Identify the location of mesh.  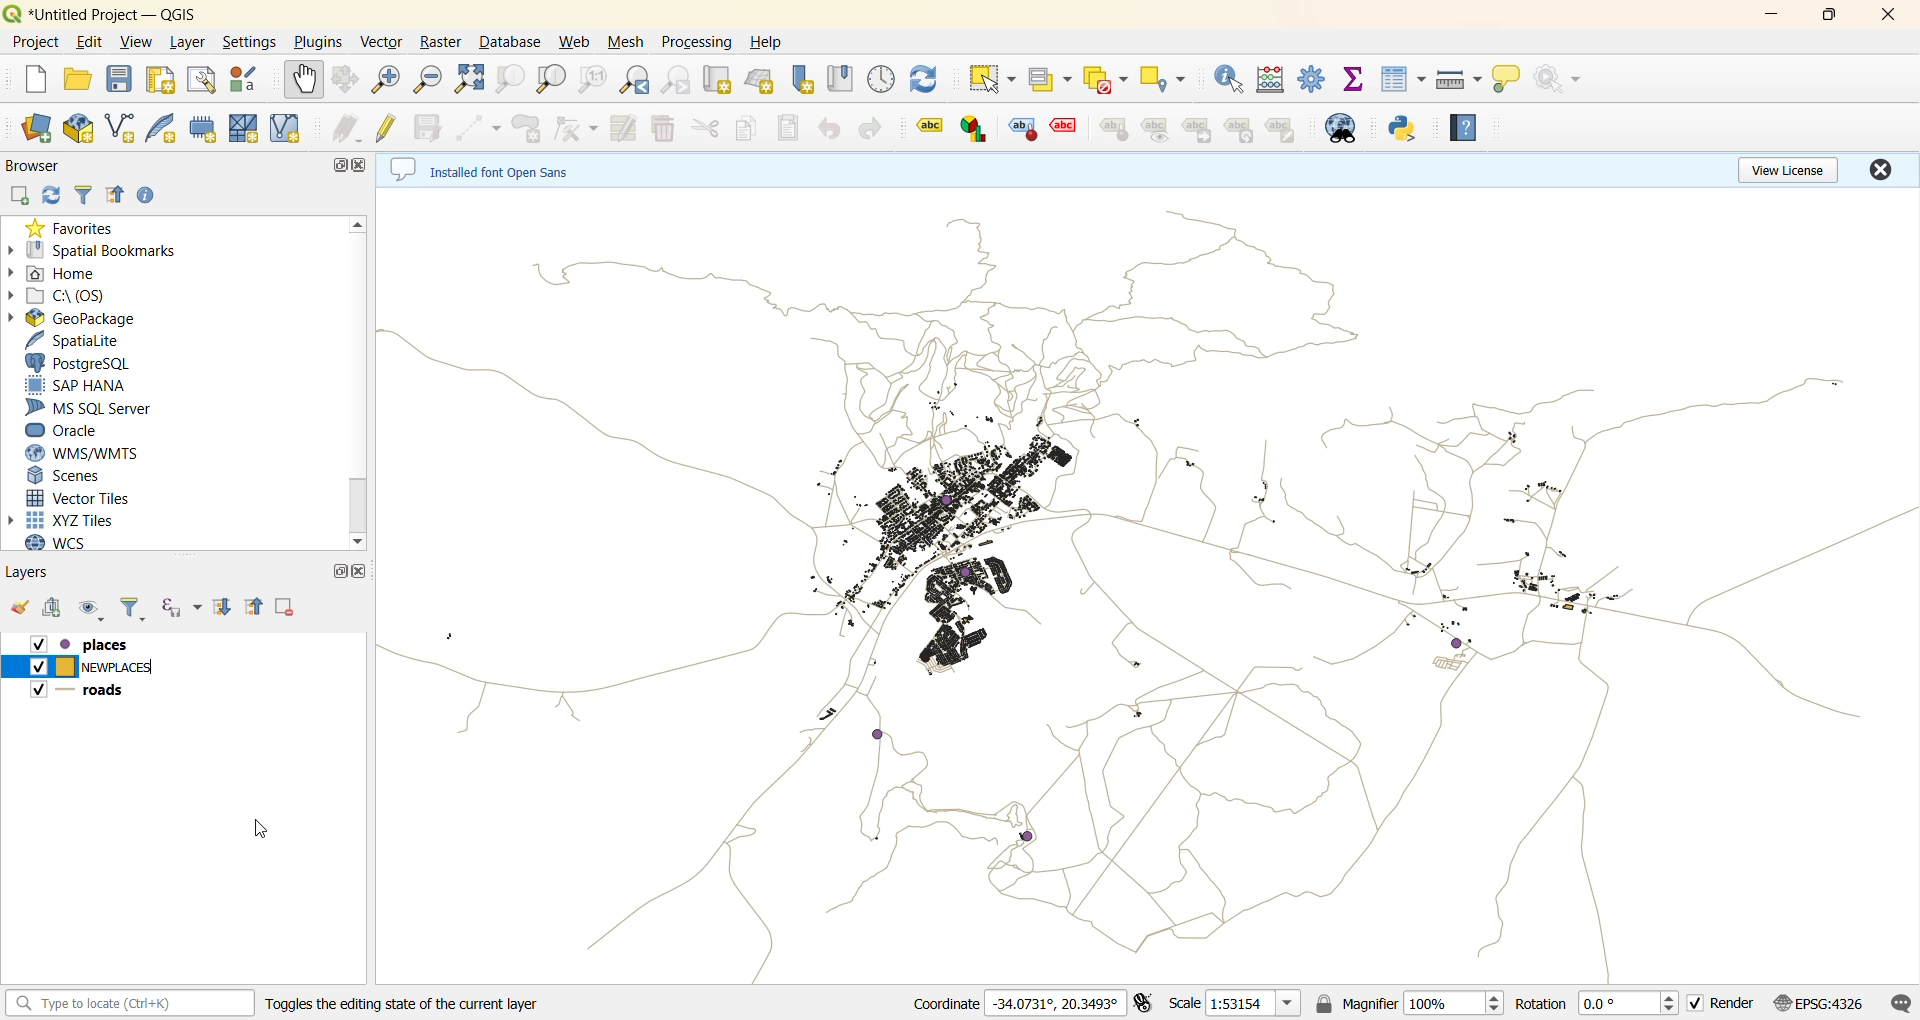
(629, 43).